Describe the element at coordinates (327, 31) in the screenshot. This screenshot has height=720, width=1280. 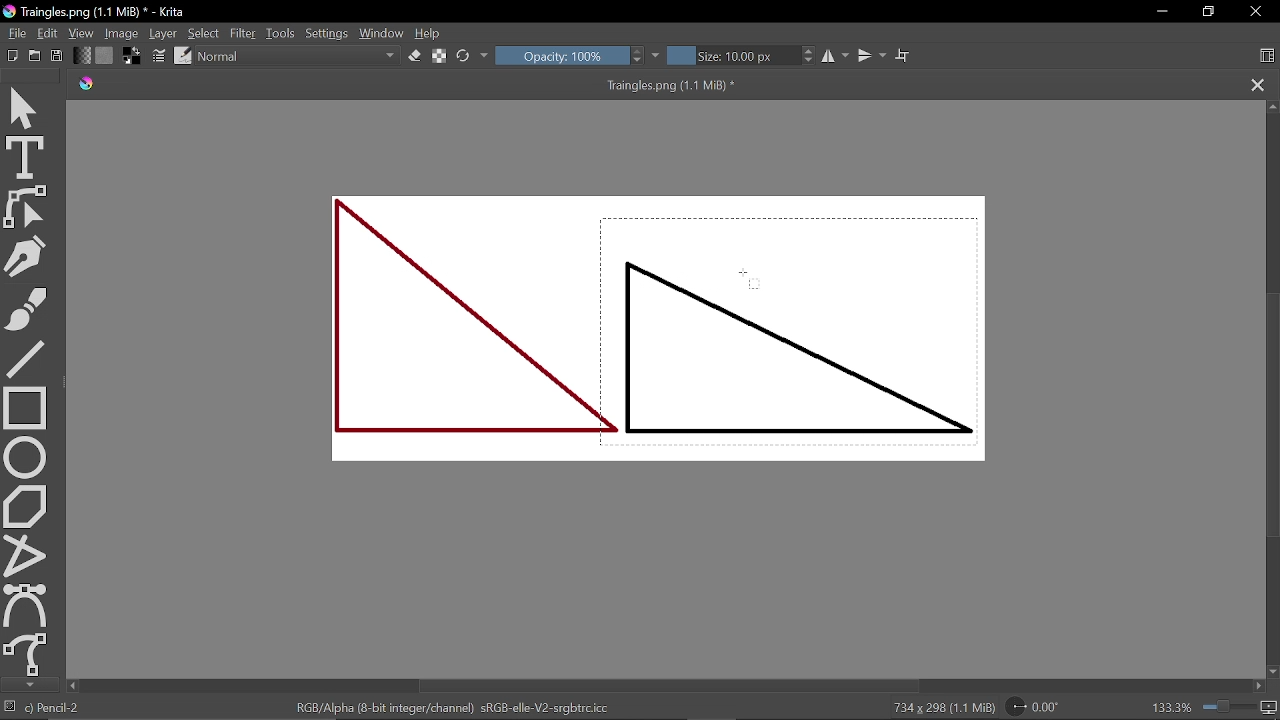
I see `Settings` at that location.